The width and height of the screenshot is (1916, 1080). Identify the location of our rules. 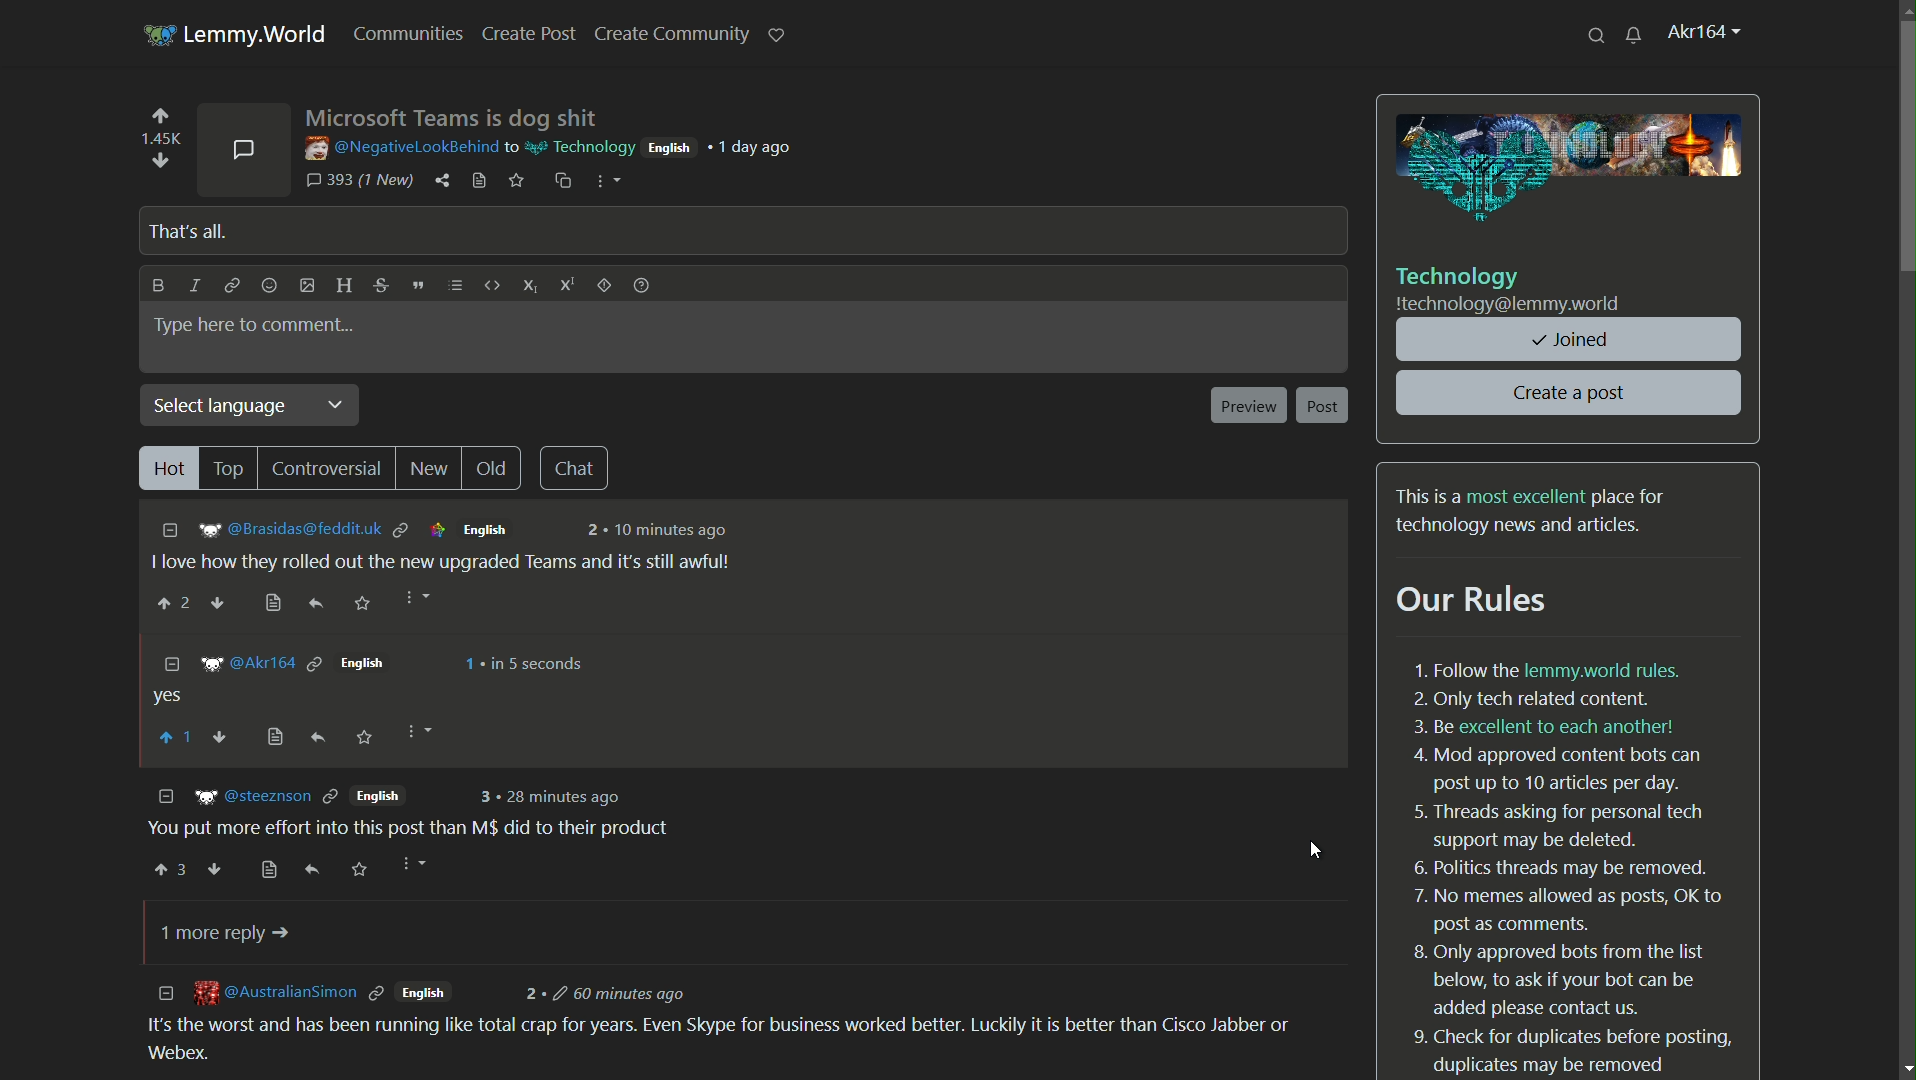
(1474, 601).